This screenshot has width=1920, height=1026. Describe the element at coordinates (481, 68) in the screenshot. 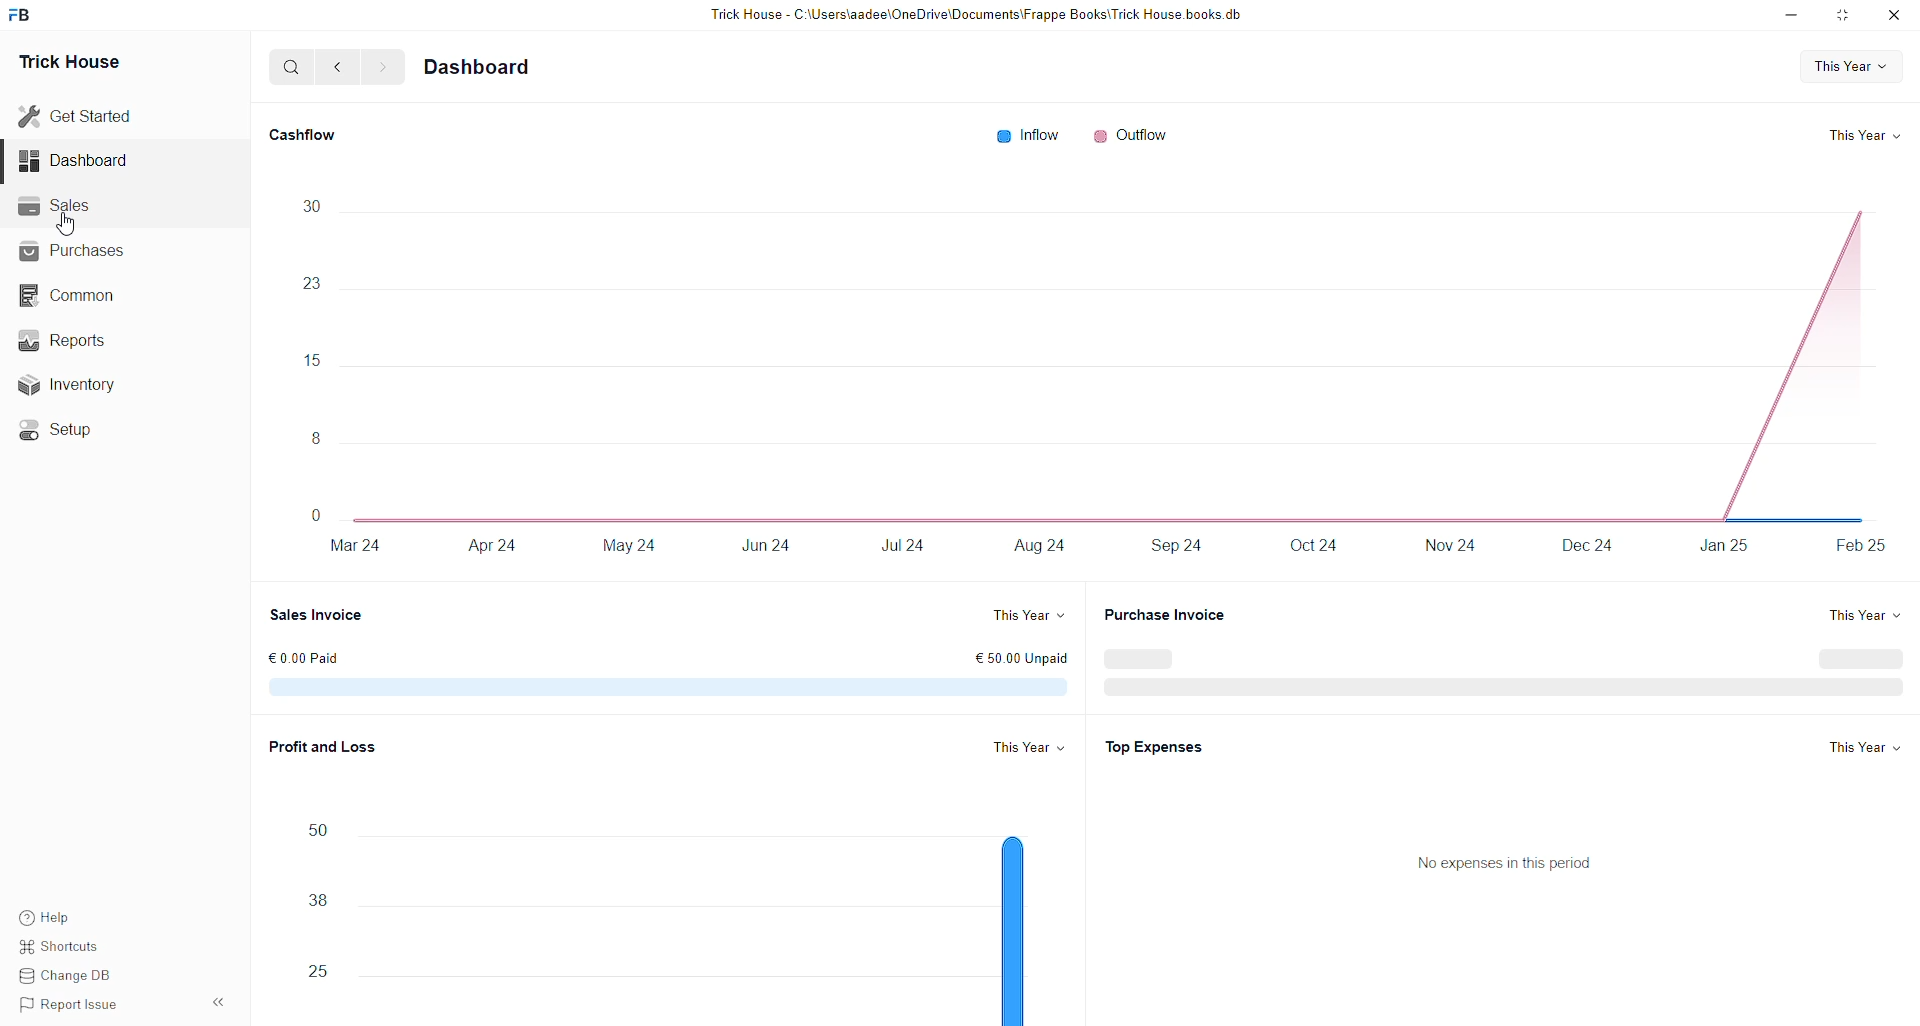

I see `Dashboard` at that location.